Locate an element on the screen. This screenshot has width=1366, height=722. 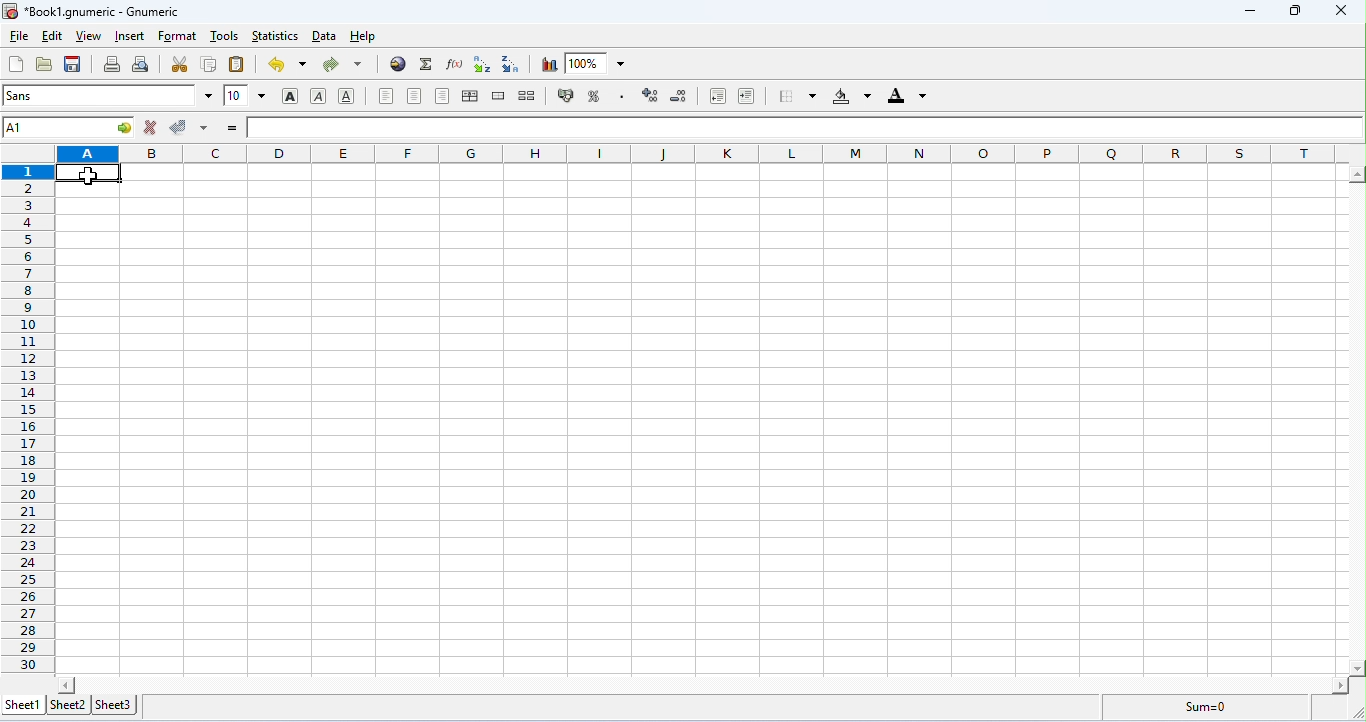
decrease decimal is located at coordinates (680, 95).